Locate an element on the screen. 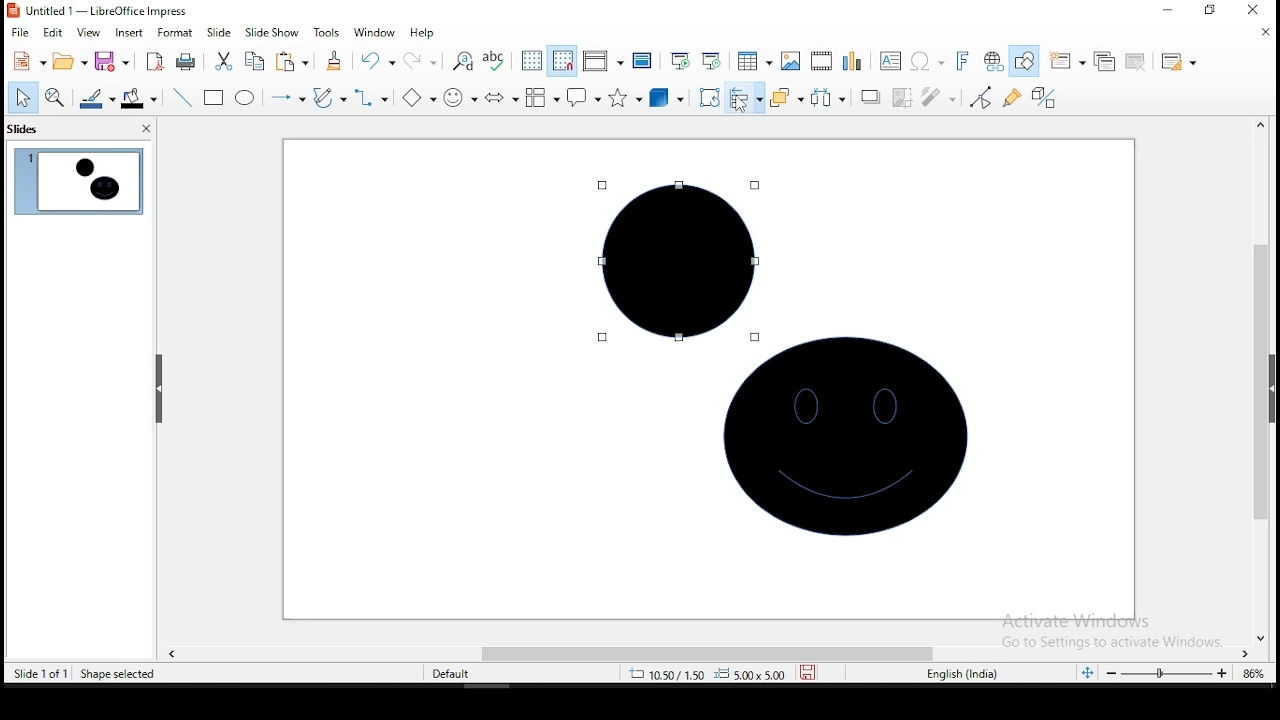  filter is located at coordinates (937, 98).